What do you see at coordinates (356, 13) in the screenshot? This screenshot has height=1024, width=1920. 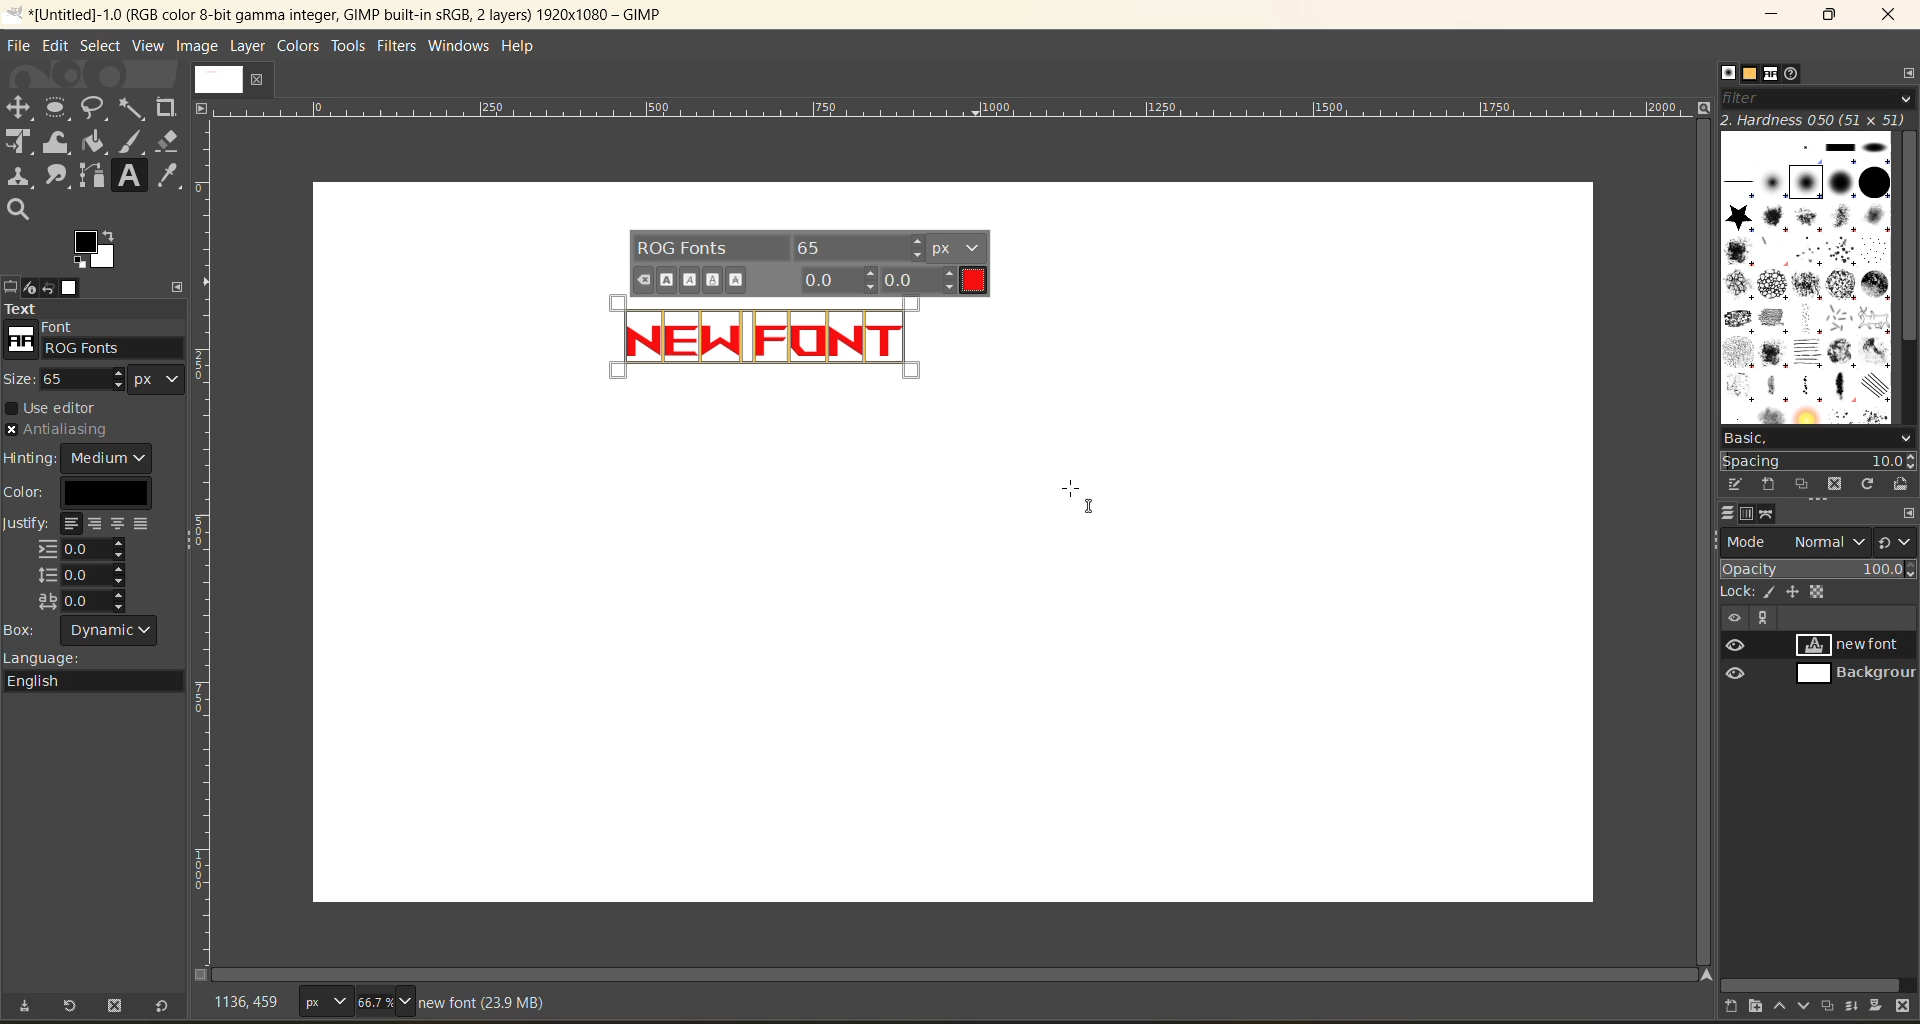 I see `file name and app name` at bounding box center [356, 13].